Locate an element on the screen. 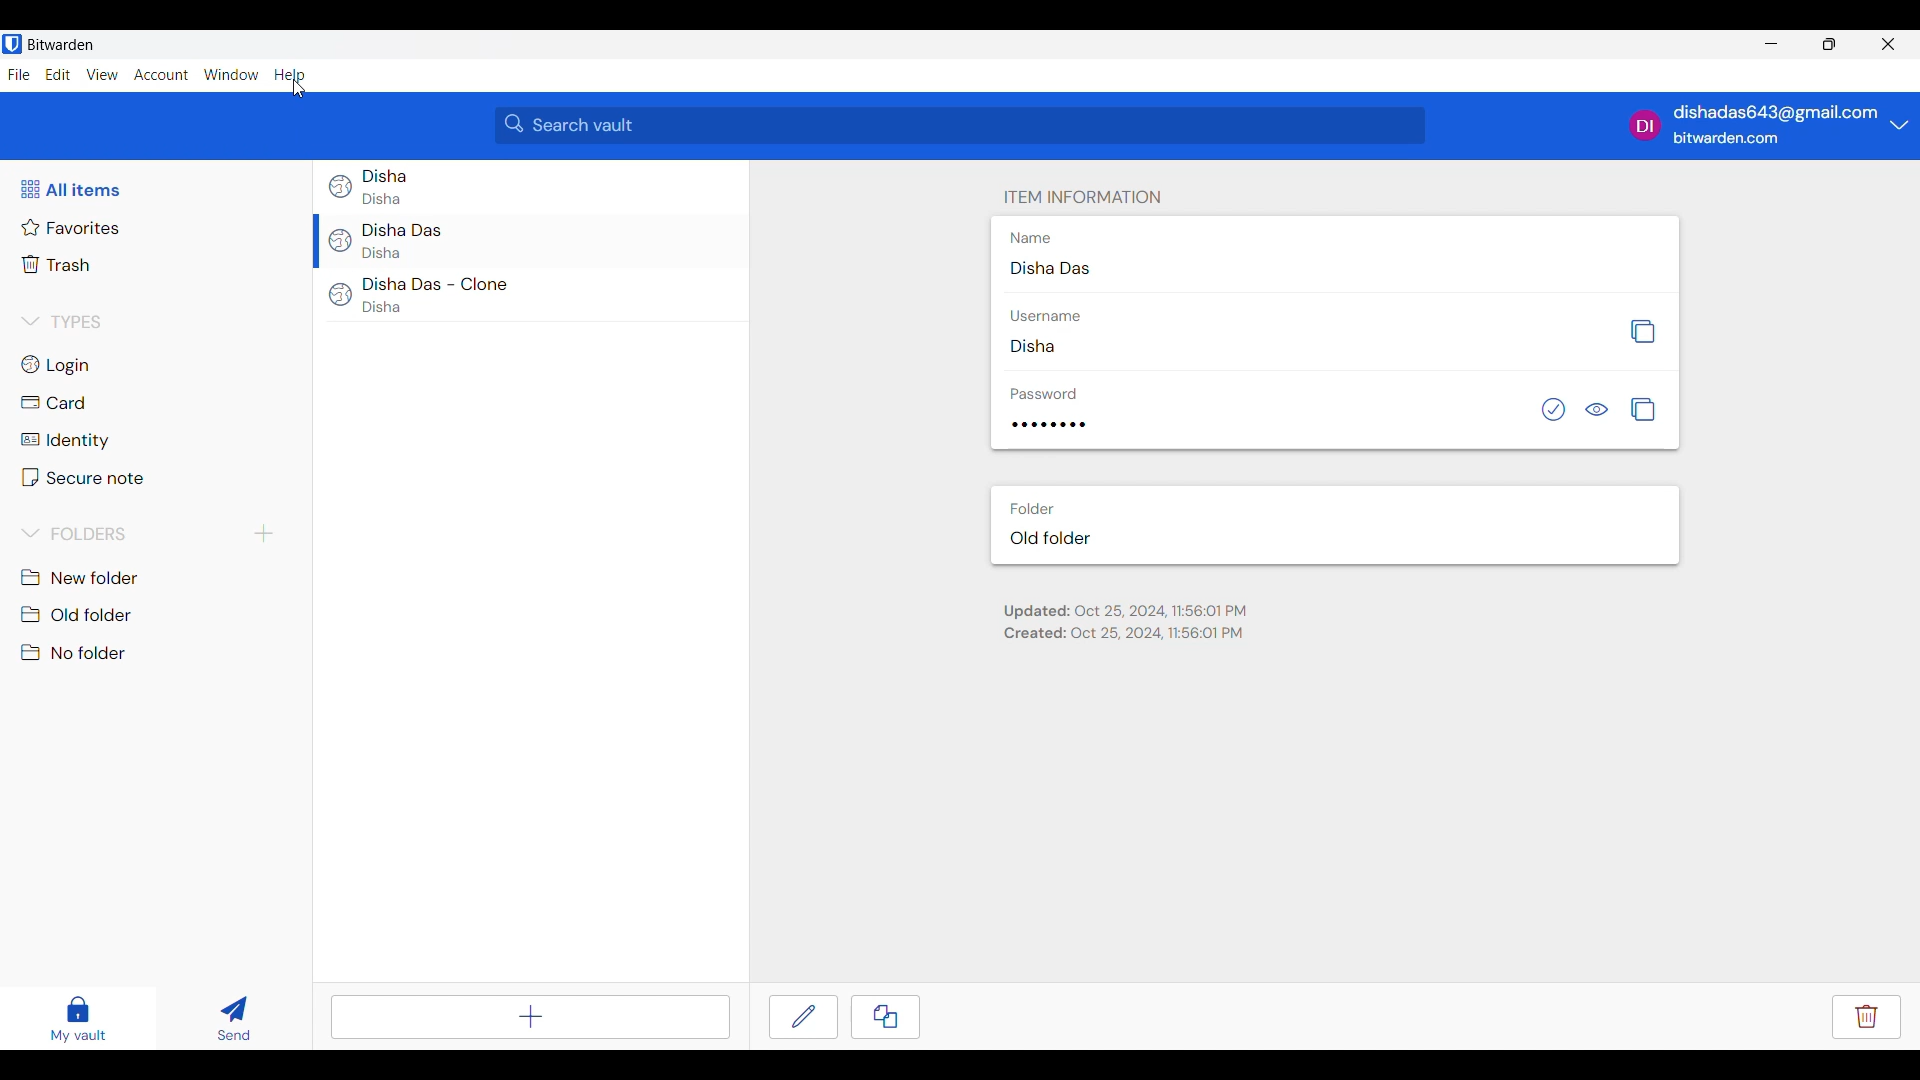  Trash is located at coordinates (58, 264).